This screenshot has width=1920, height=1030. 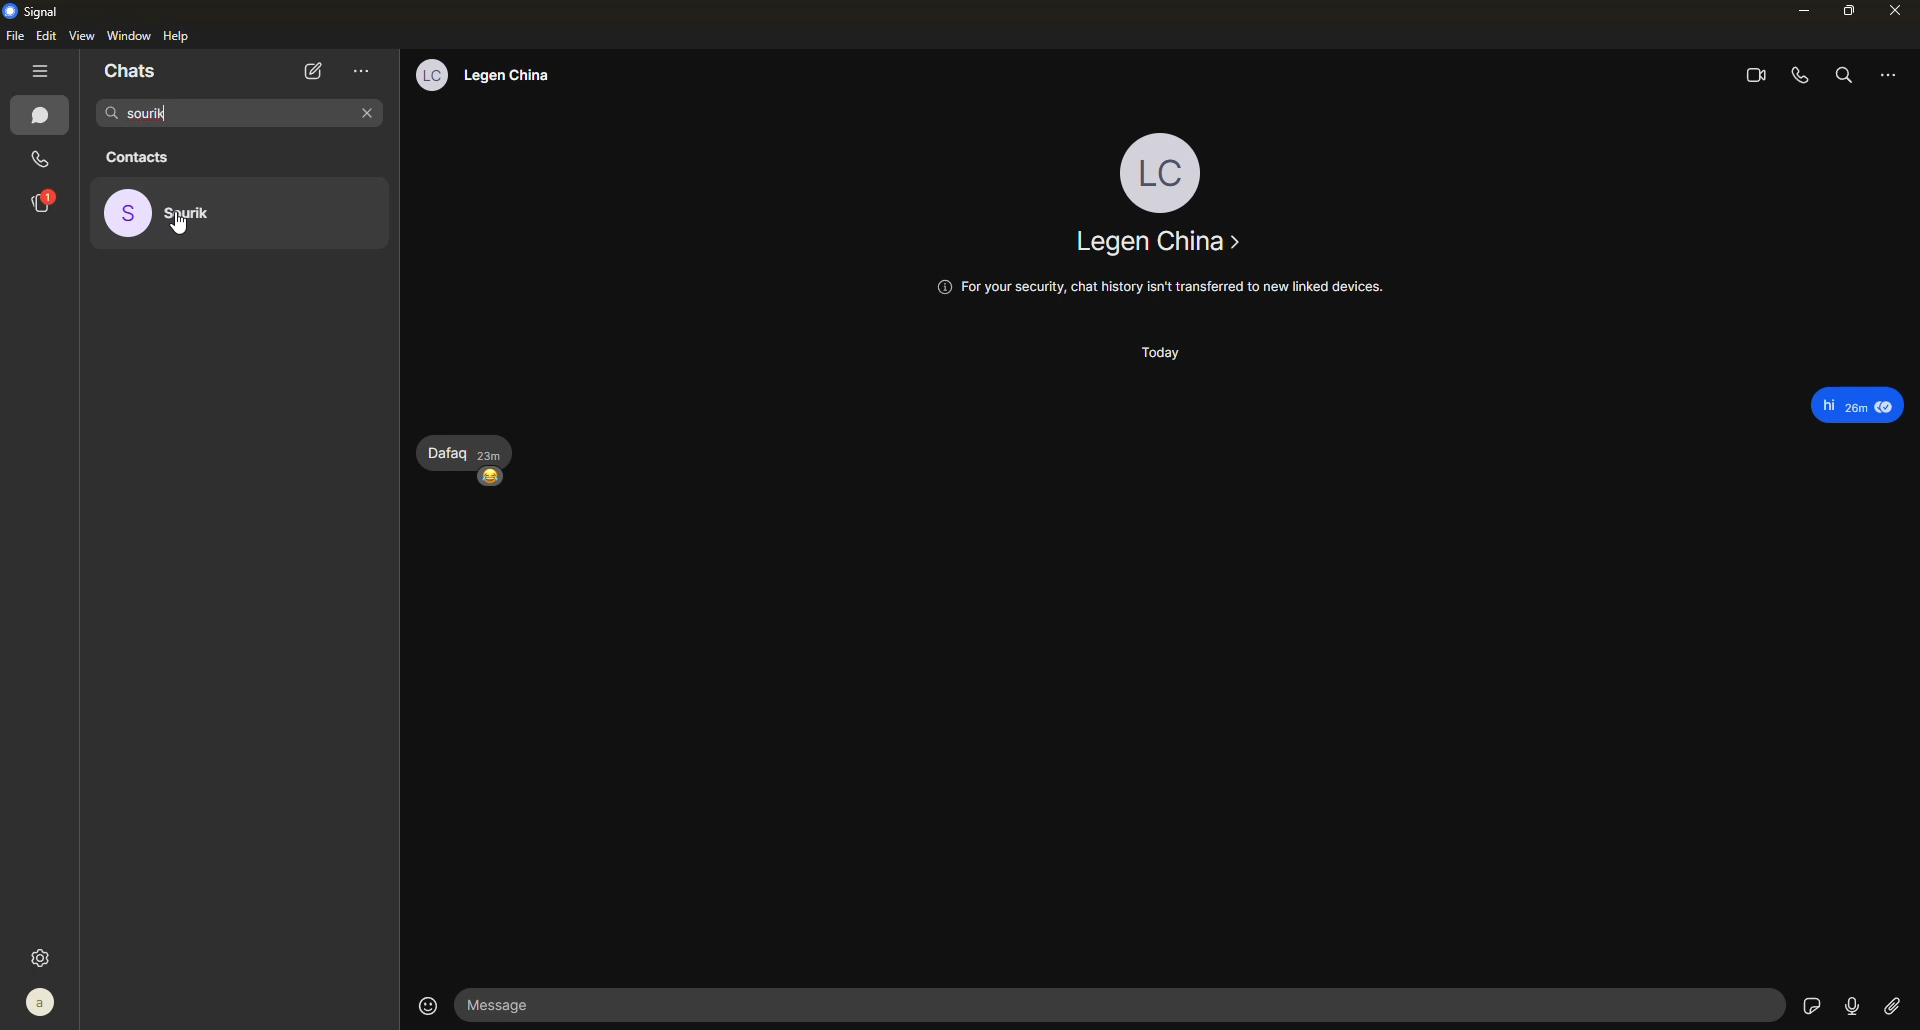 I want to click on chat, so click(x=44, y=120).